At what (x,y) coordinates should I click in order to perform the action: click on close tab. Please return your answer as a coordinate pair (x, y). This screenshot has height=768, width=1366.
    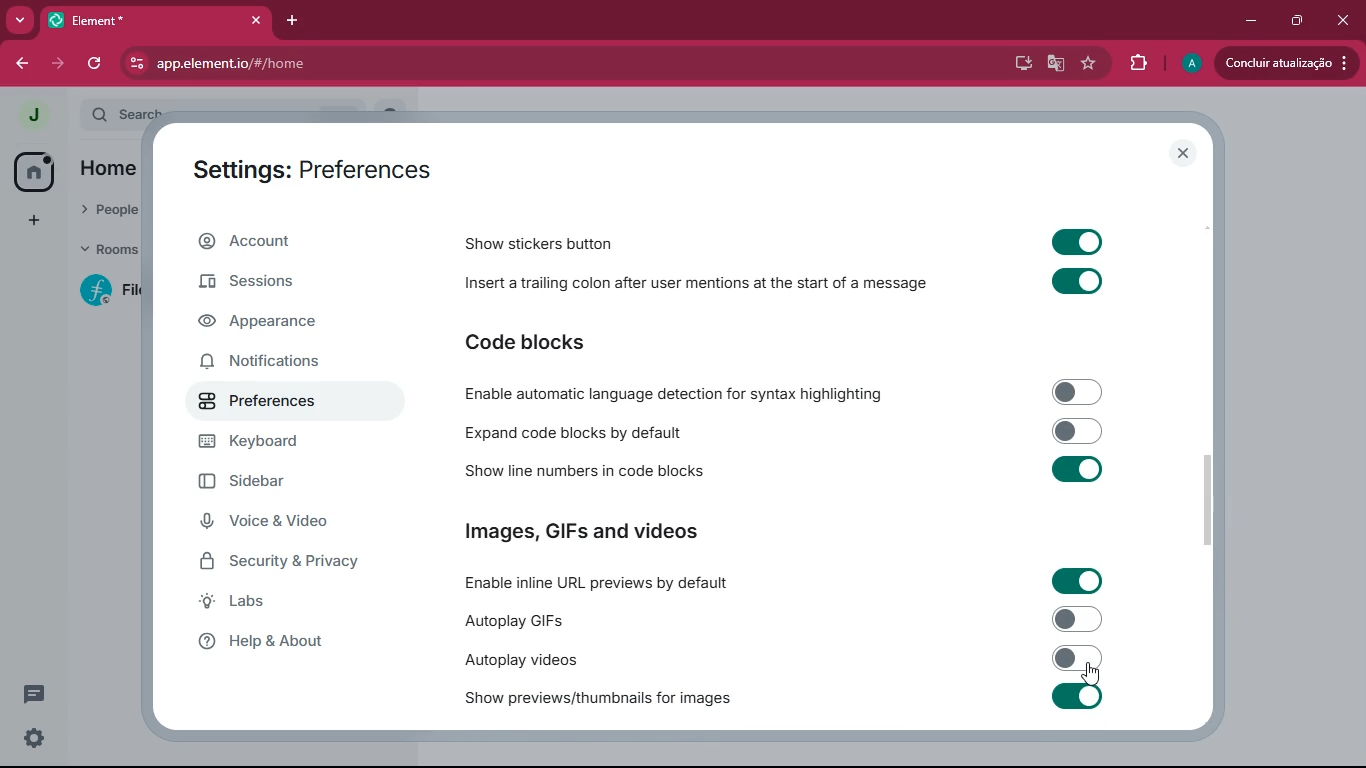
    Looking at the image, I should click on (260, 19).